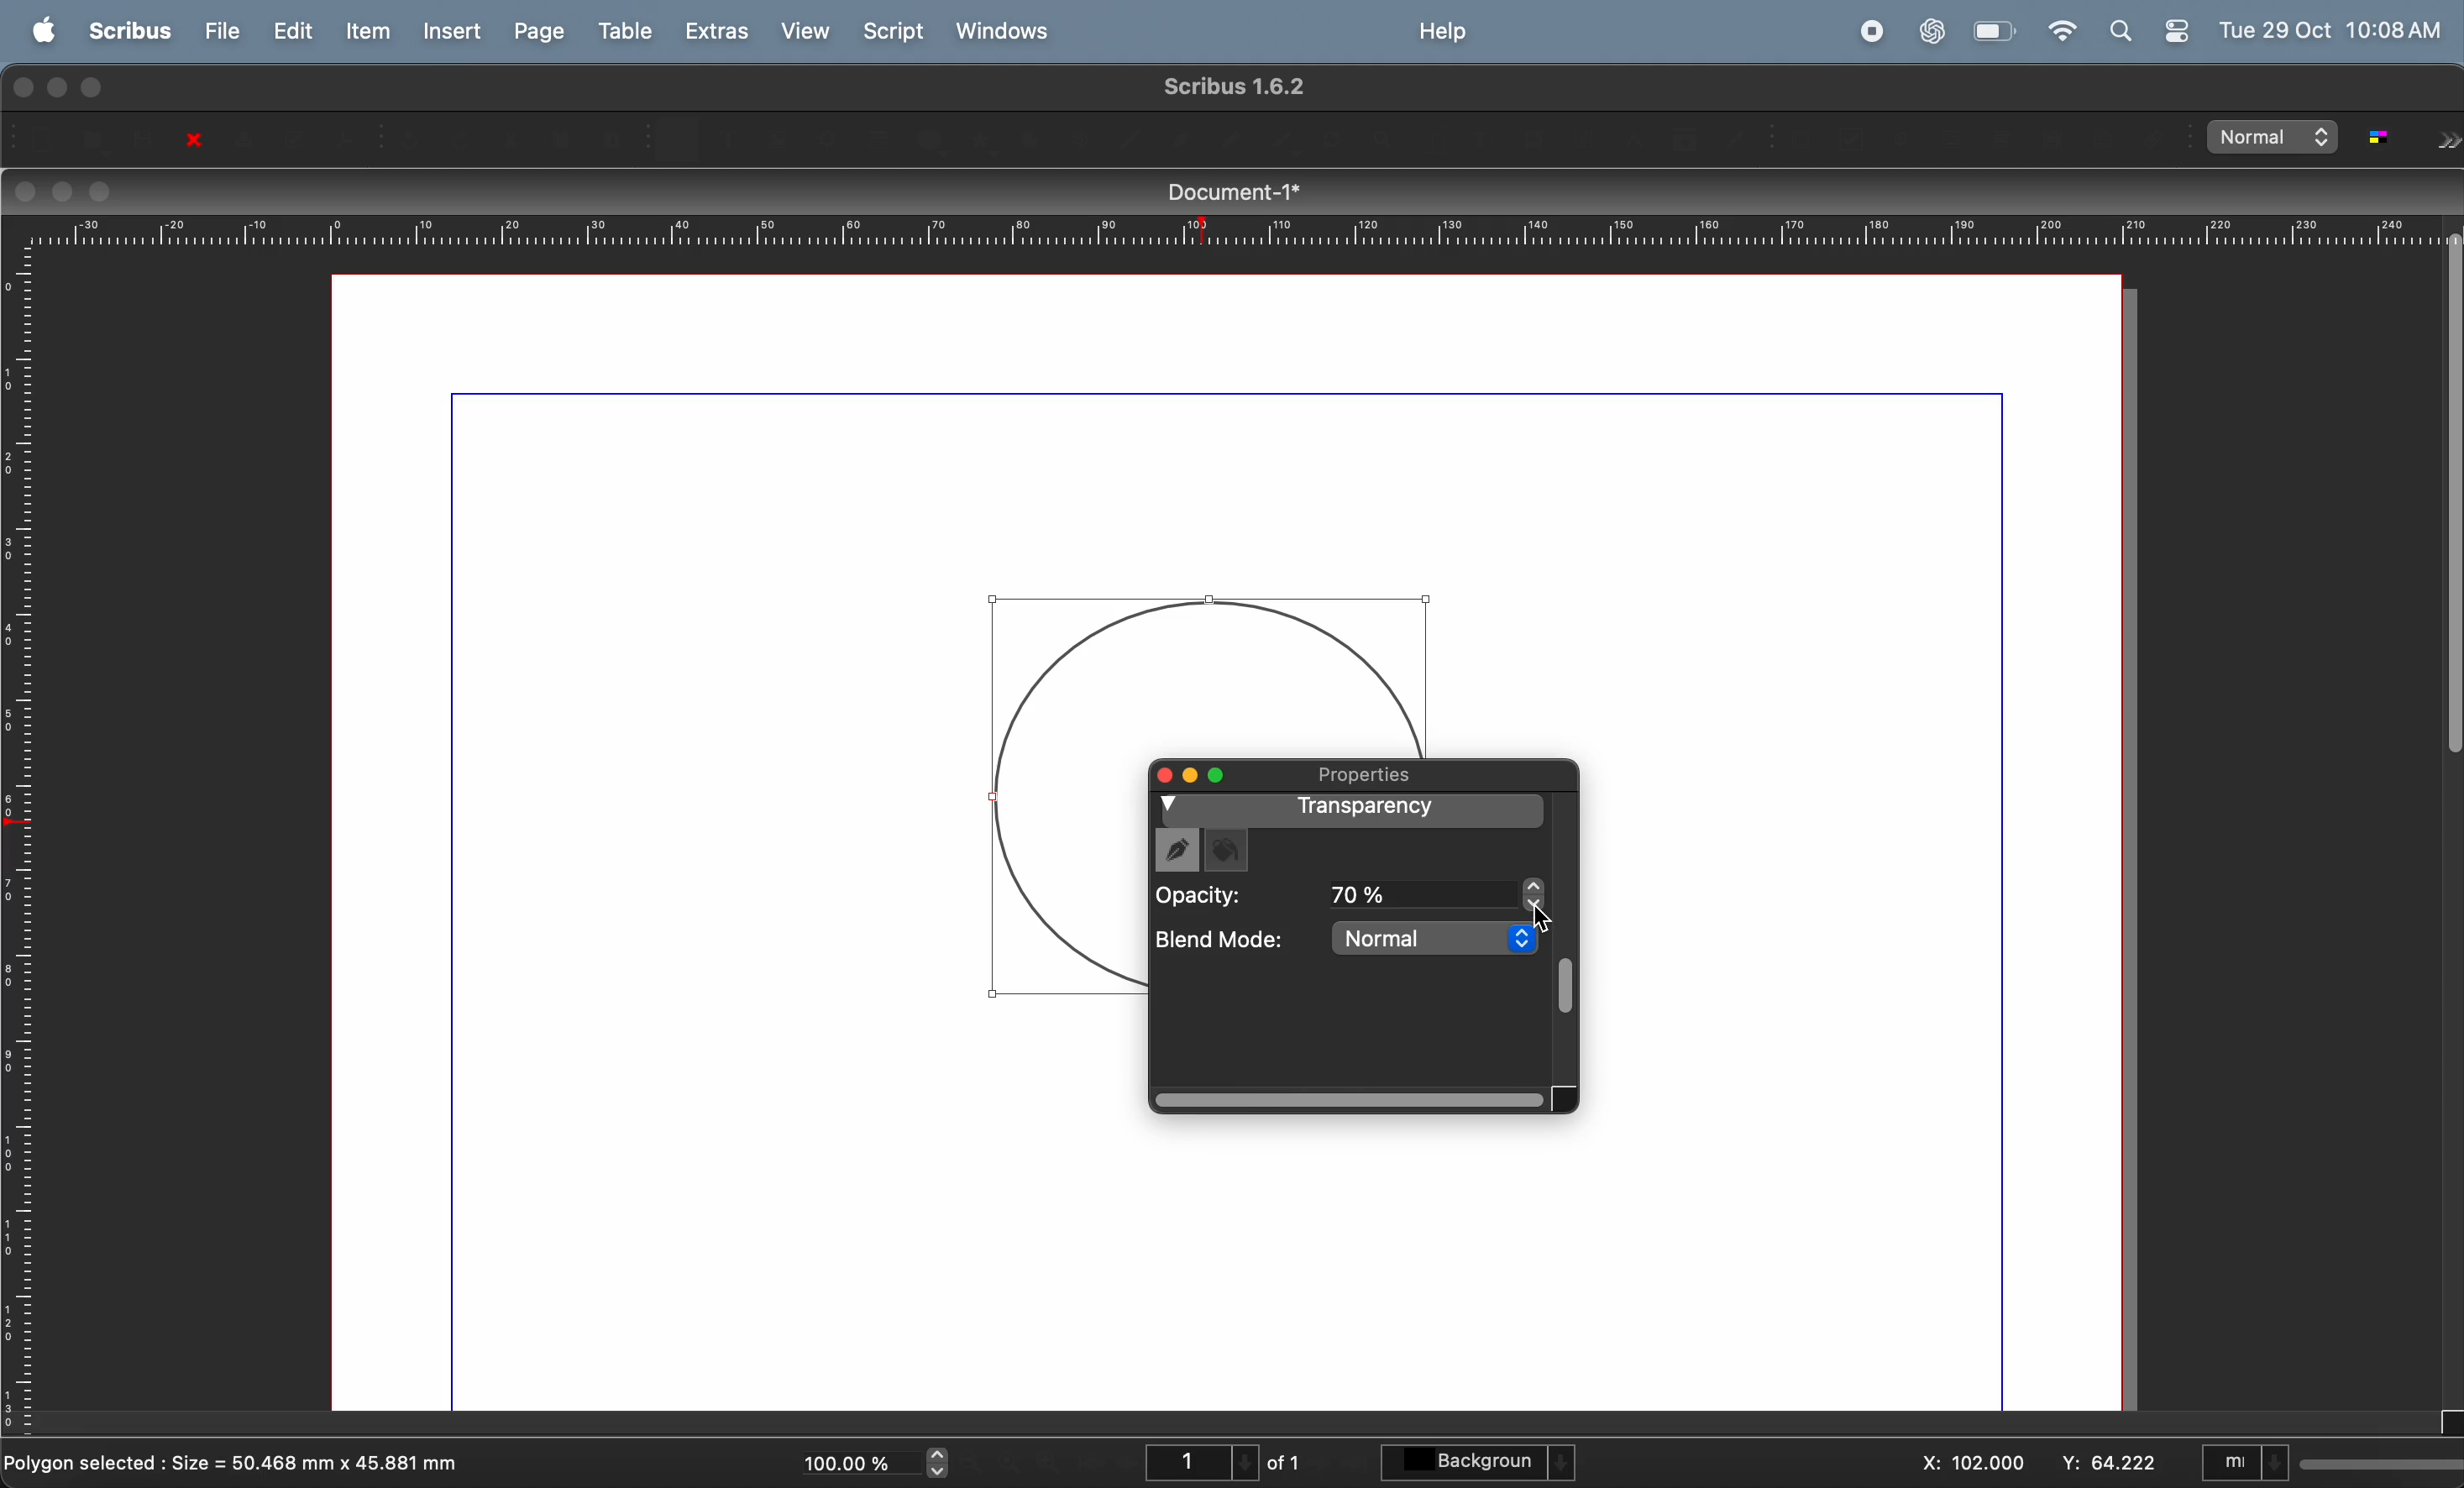 This screenshot has height=1488, width=2464. What do you see at coordinates (1365, 774) in the screenshot?
I see `properties` at bounding box center [1365, 774].